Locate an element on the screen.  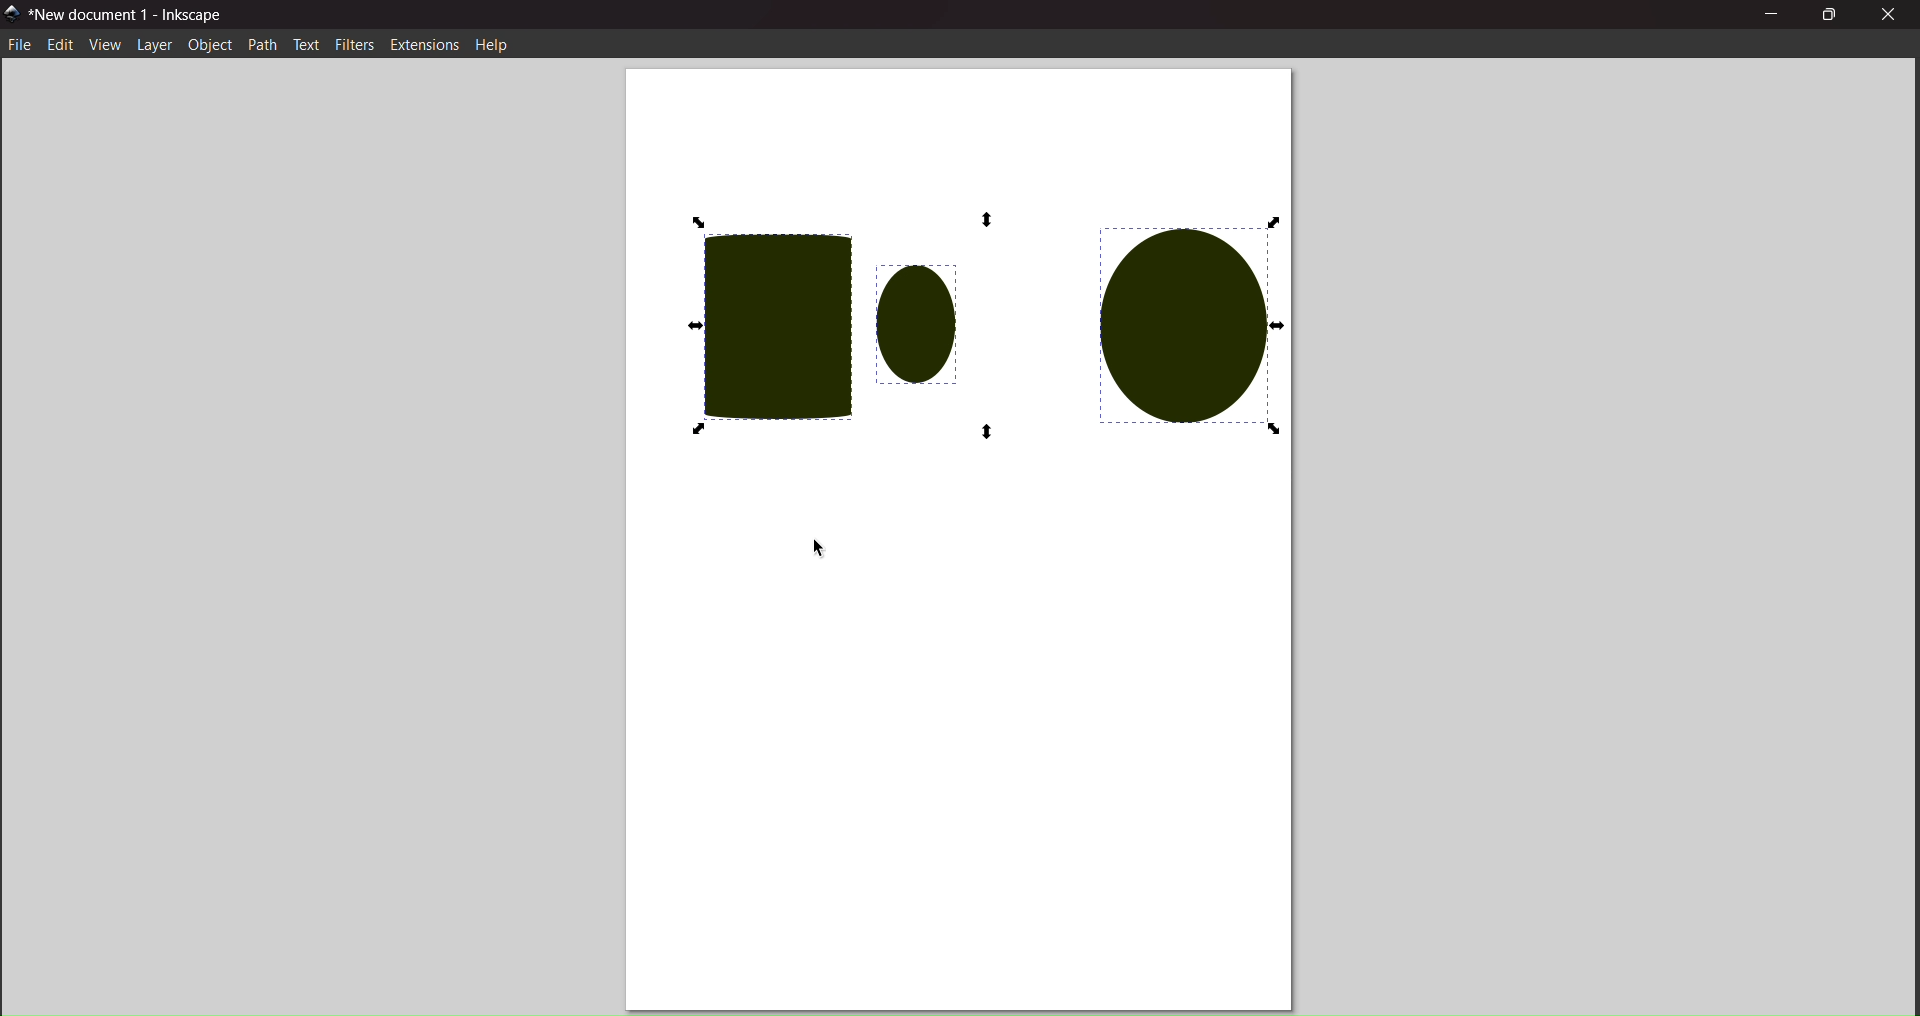
help is located at coordinates (491, 46).